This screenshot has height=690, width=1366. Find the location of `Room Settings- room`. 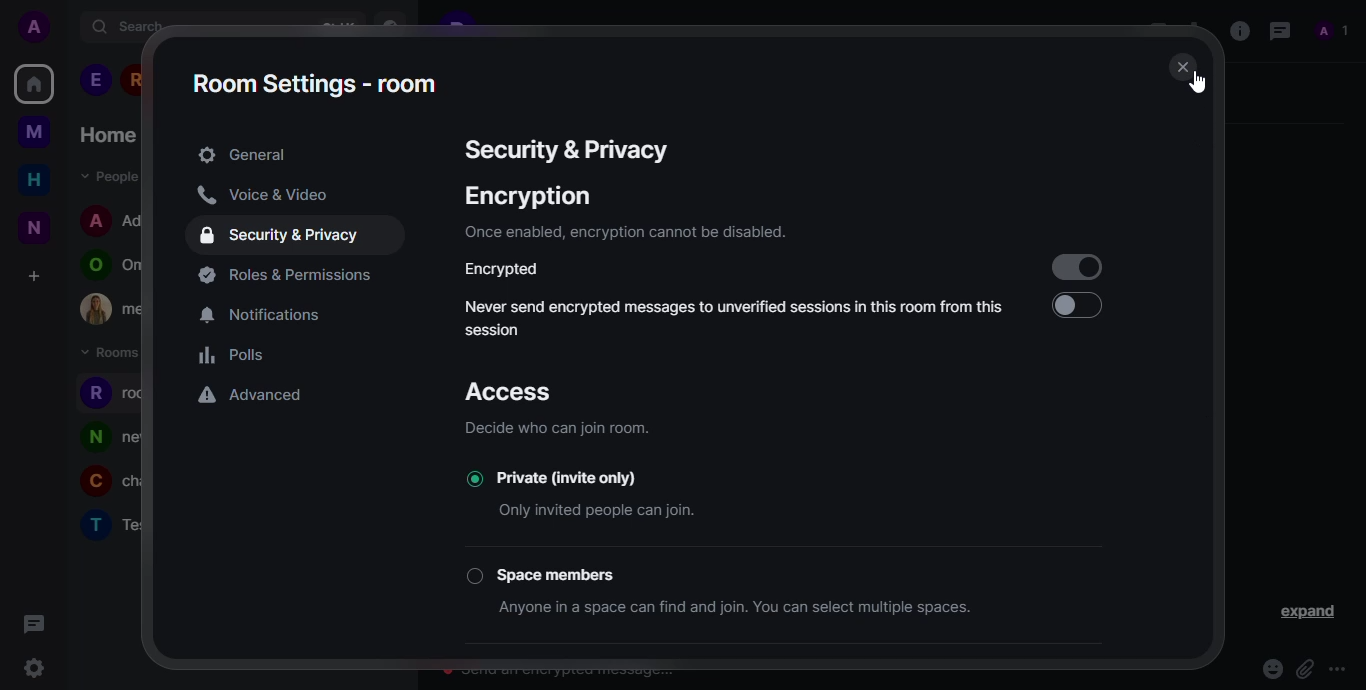

Room Settings- room is located at coordinates (327, 85).